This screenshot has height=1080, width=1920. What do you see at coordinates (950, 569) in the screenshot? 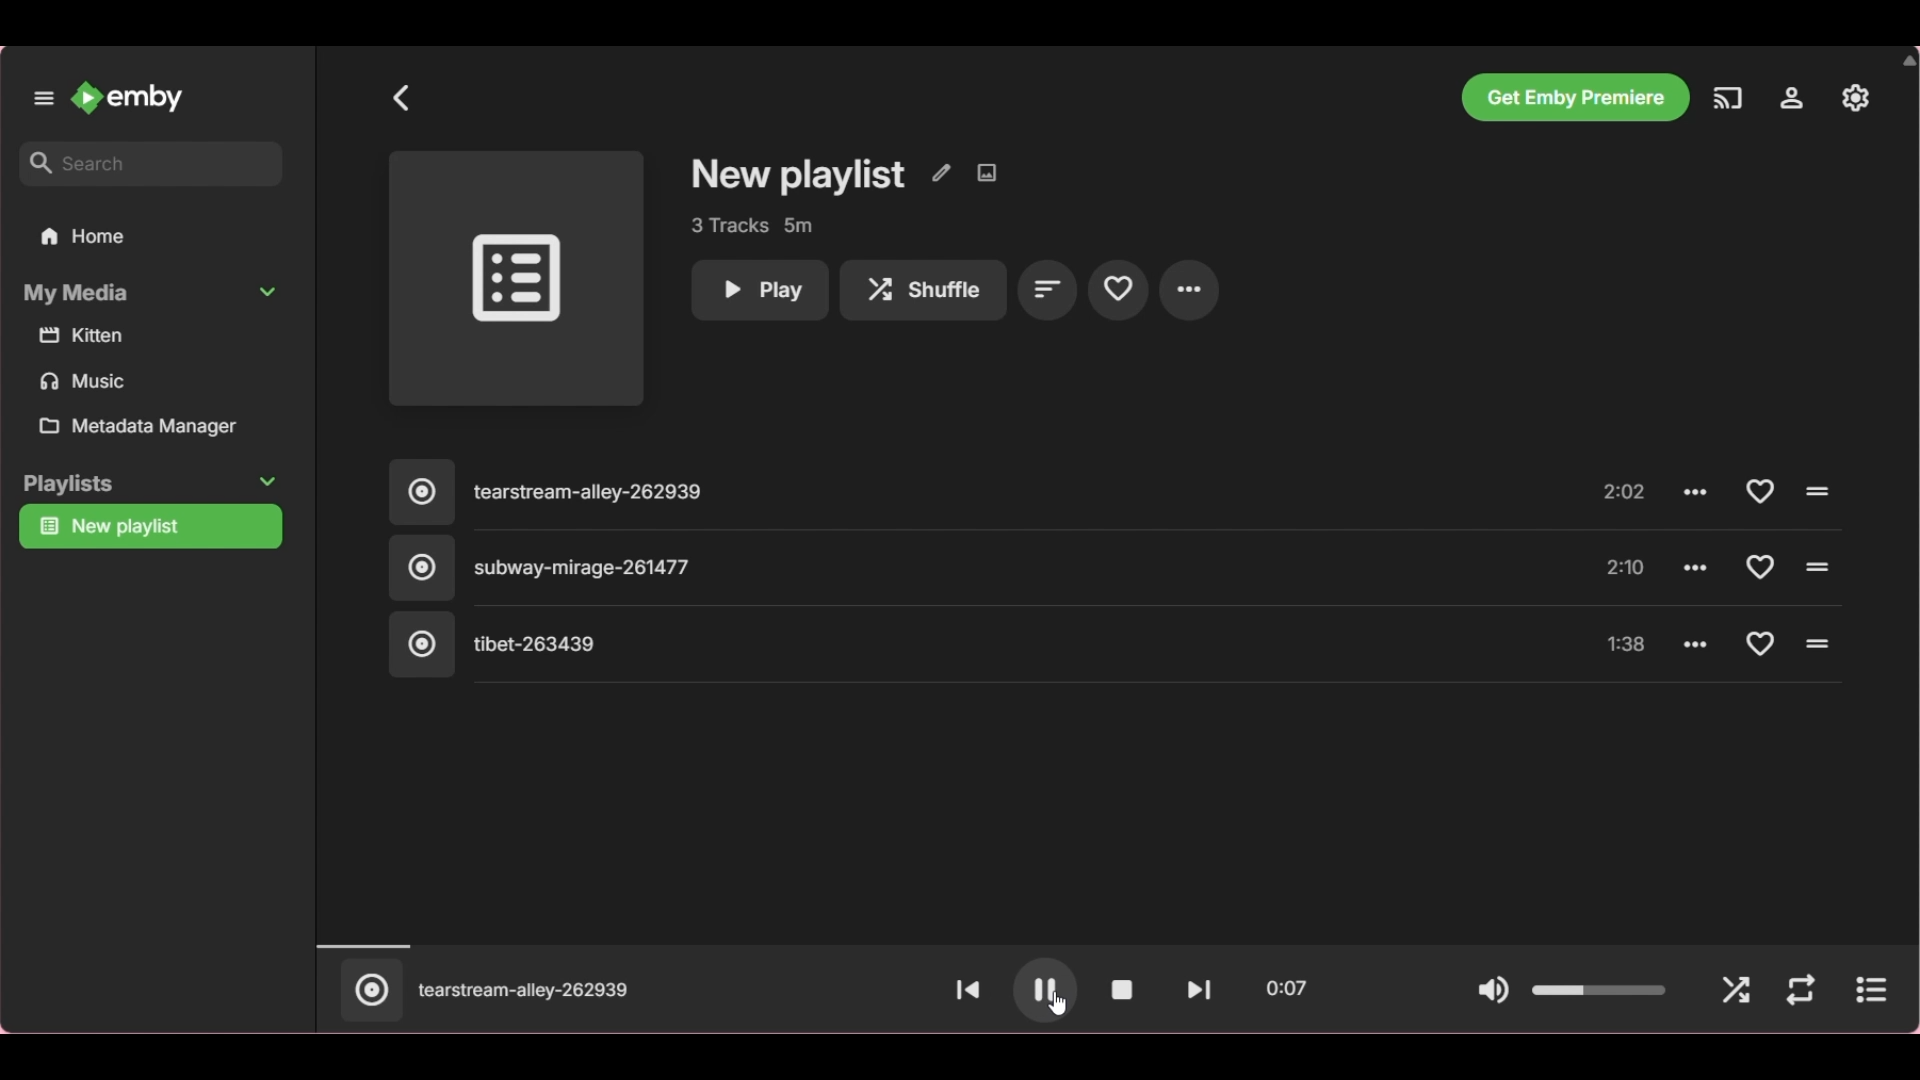
I see `Song 2, highlighted` at bounding box center [950, 569].